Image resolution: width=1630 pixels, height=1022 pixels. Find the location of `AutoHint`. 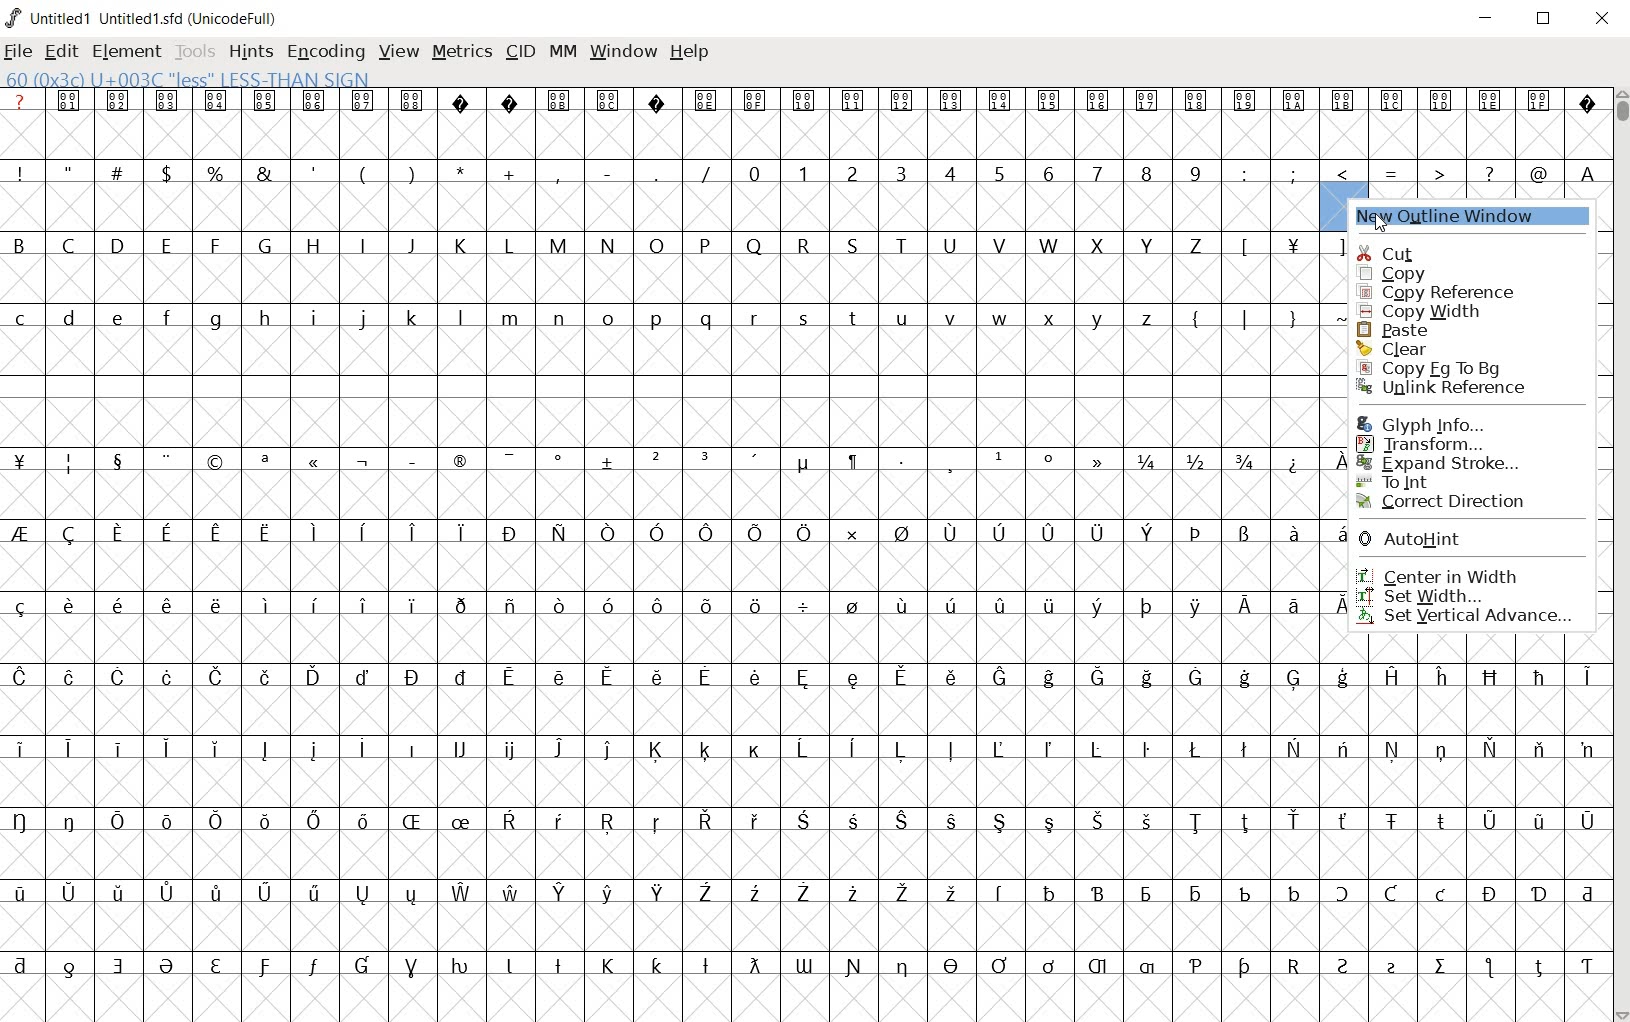

AutoHint is located at coordinates (1435, 540).